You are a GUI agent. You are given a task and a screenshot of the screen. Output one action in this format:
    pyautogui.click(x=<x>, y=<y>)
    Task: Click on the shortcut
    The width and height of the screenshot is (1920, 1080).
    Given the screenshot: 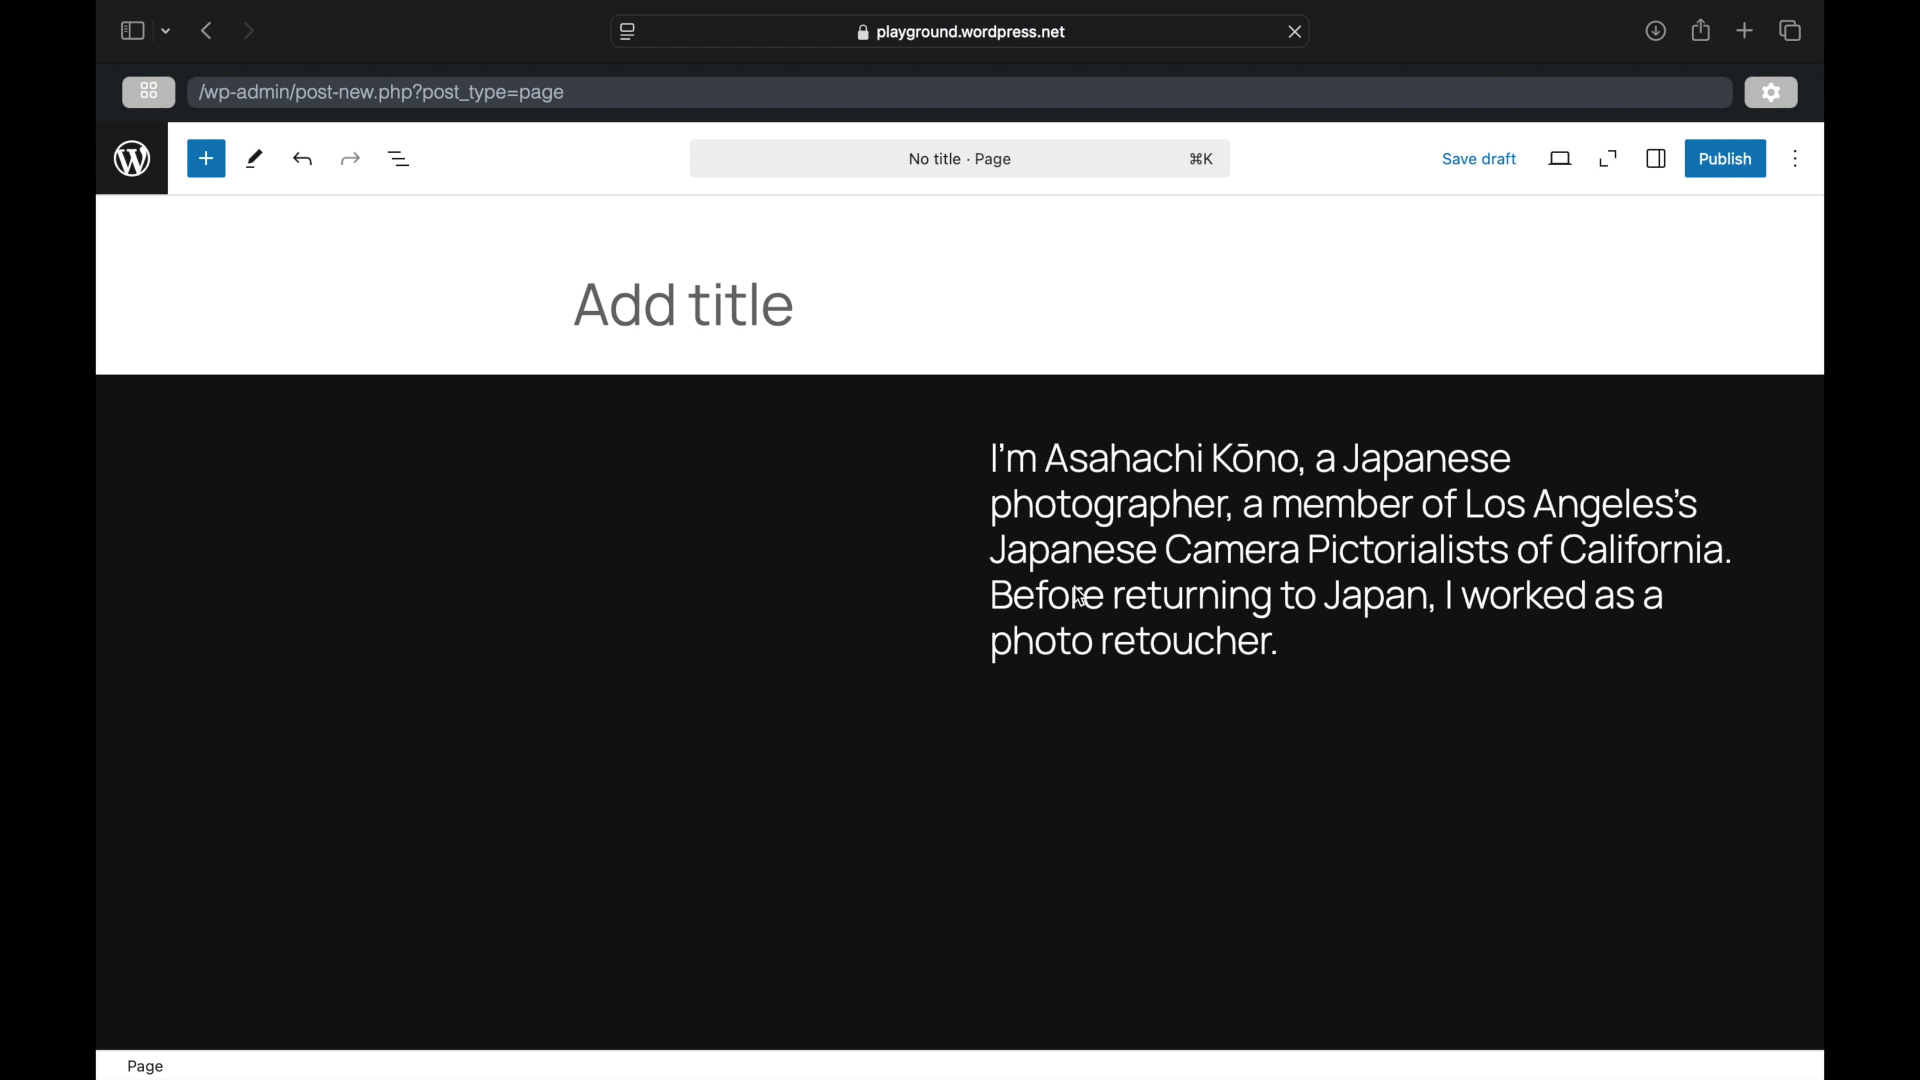 What is the action you would take?
    pyautogui.click(x=1205, y=160)
    